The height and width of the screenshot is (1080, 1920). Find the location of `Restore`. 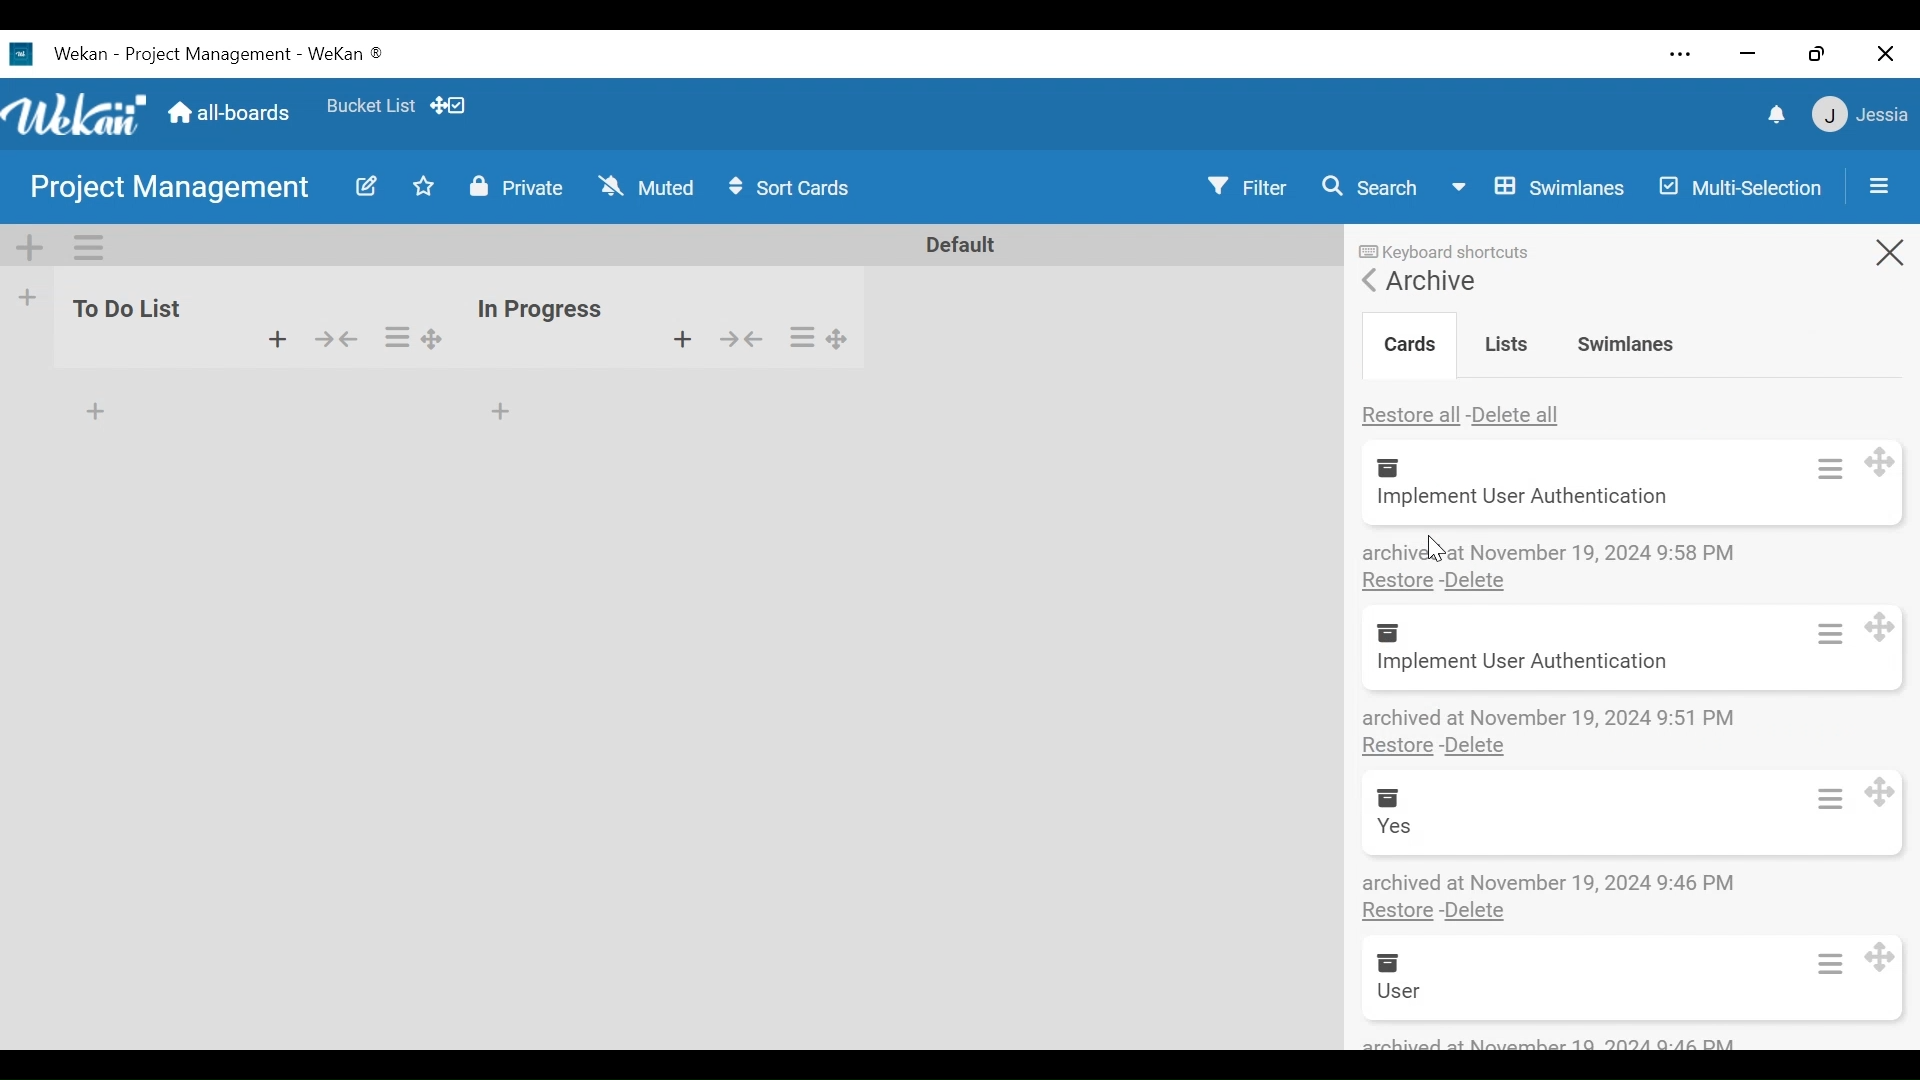

Restore is located at coordinates (1399, 746).